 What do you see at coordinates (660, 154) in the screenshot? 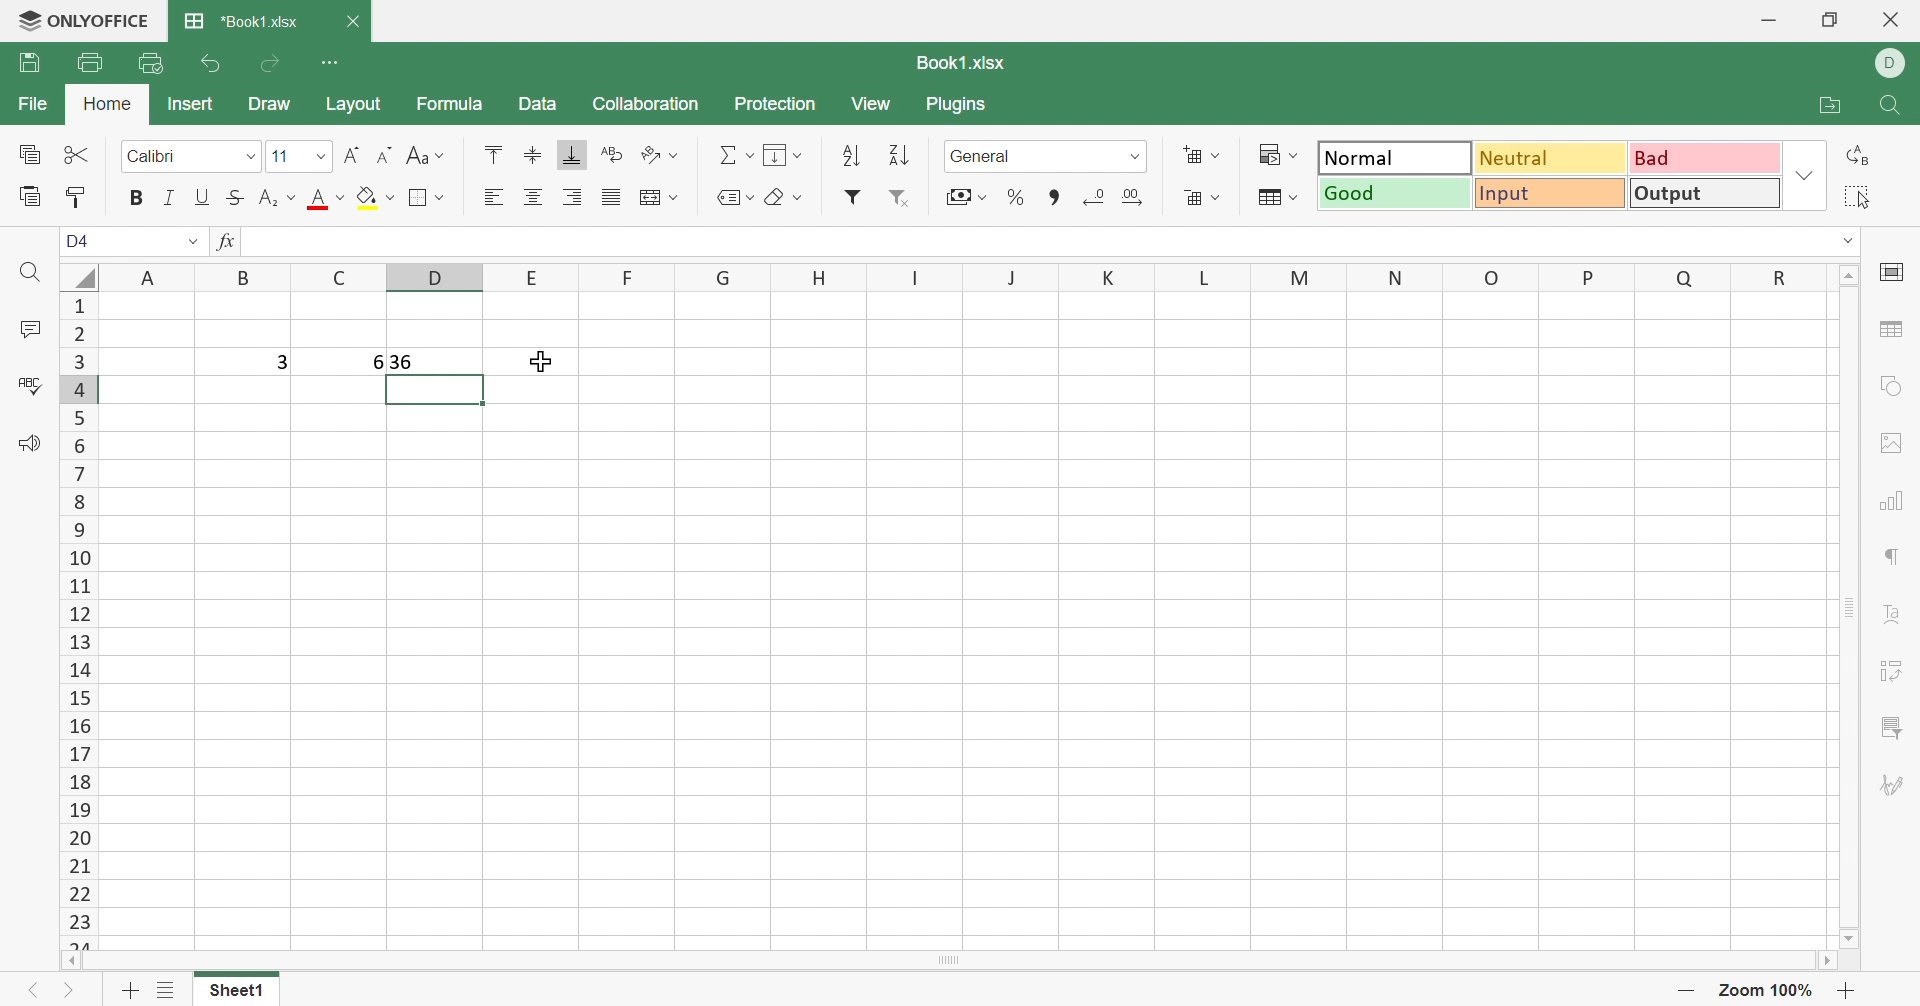
I see `Orientation` at bounding box center [660, 154].